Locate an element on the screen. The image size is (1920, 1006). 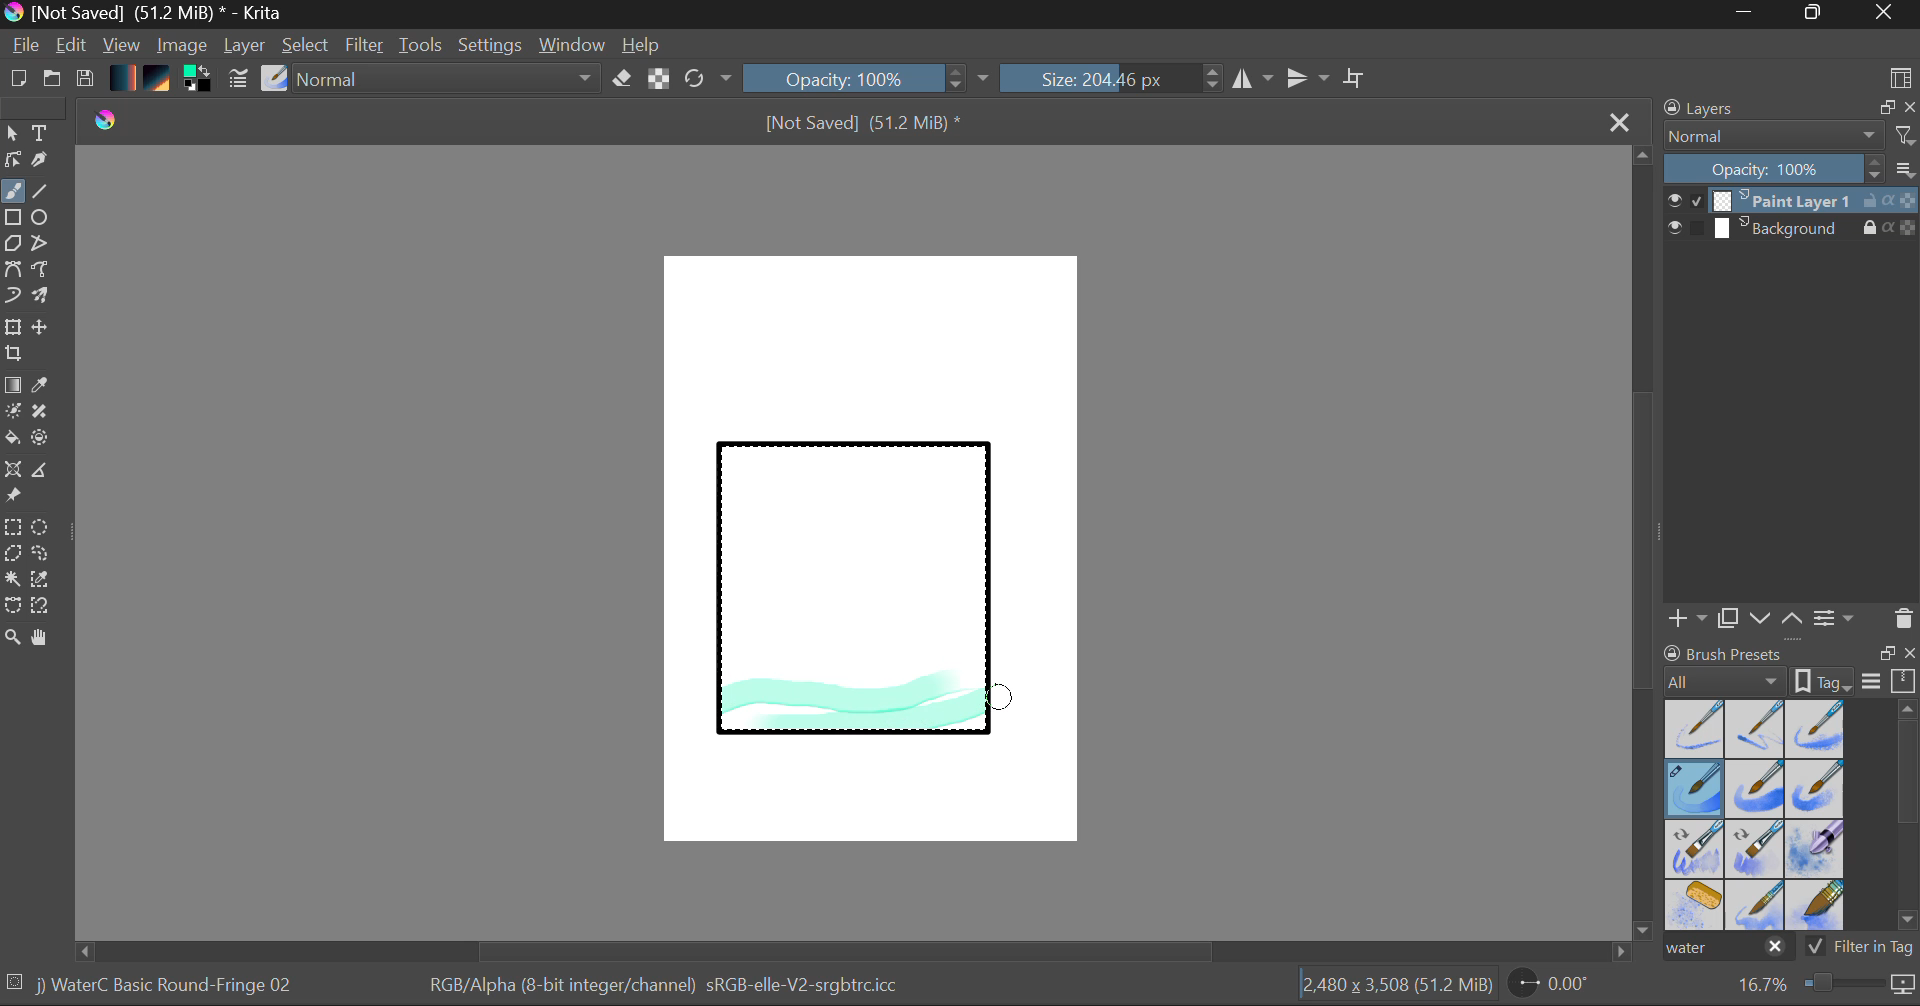
logo is located at coordinates (112, 123).